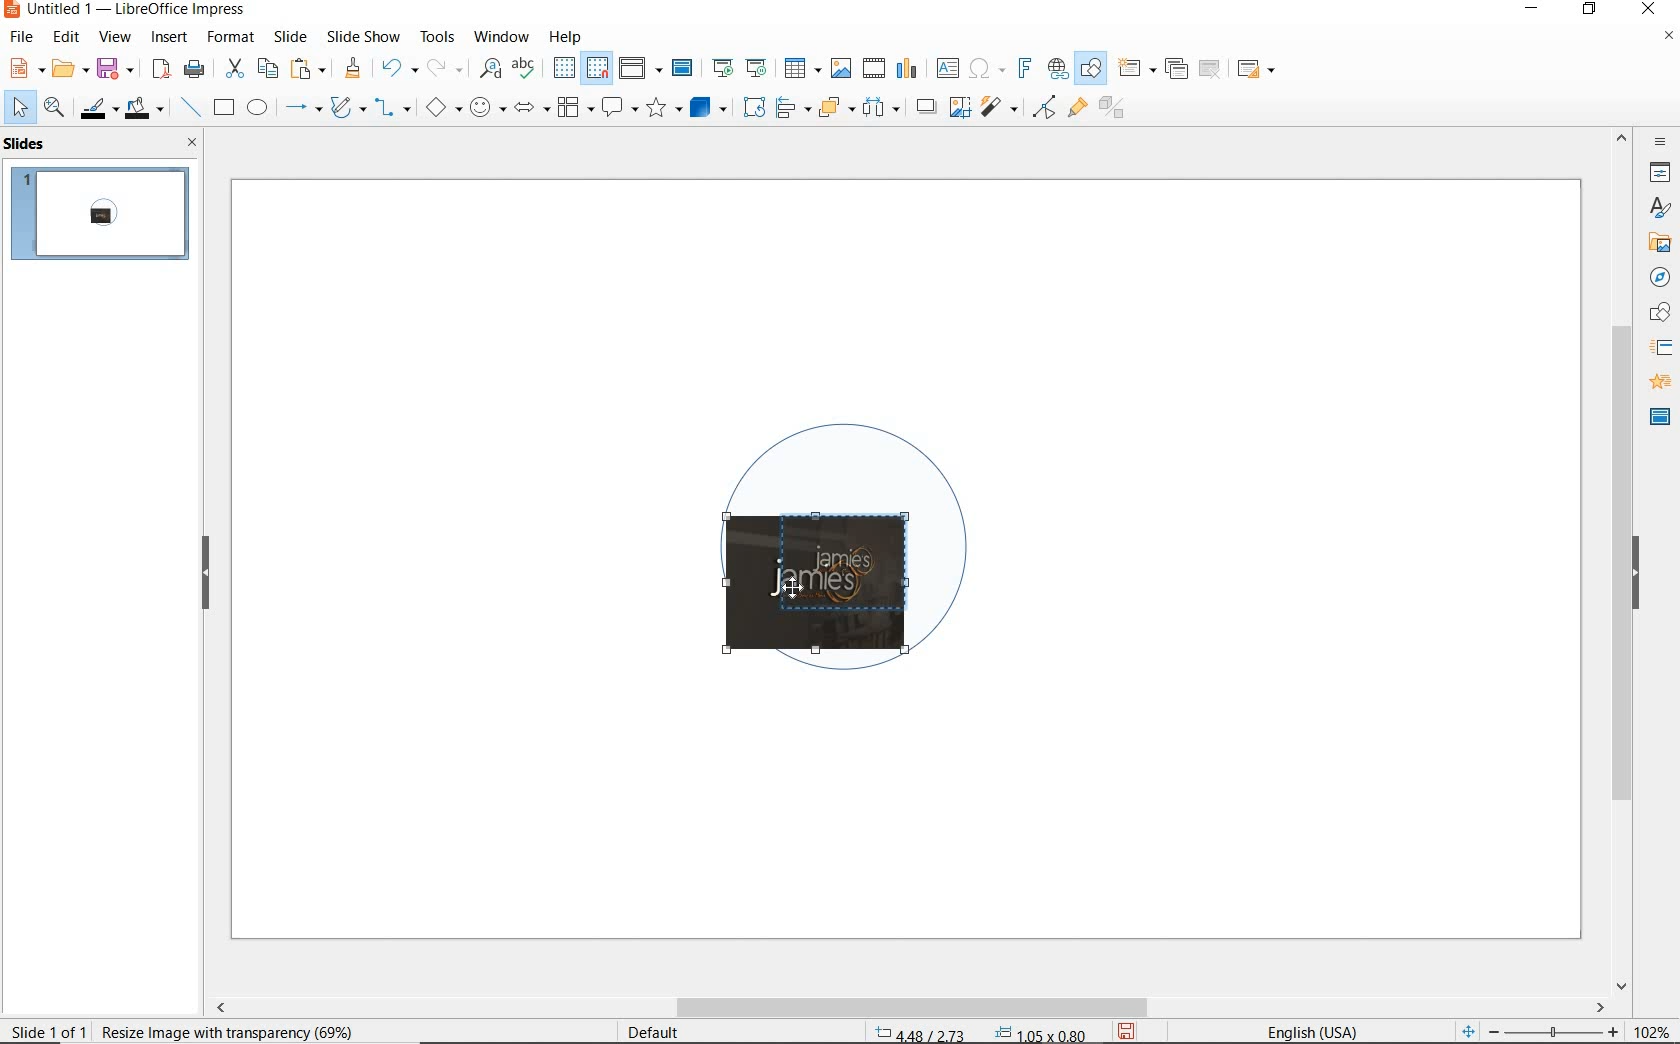 Image resolution: width=1680 pixels, height=1044 pixels. Describe the element at coordinates (1636, 575) in the screenshot. I see `hide` at that location.